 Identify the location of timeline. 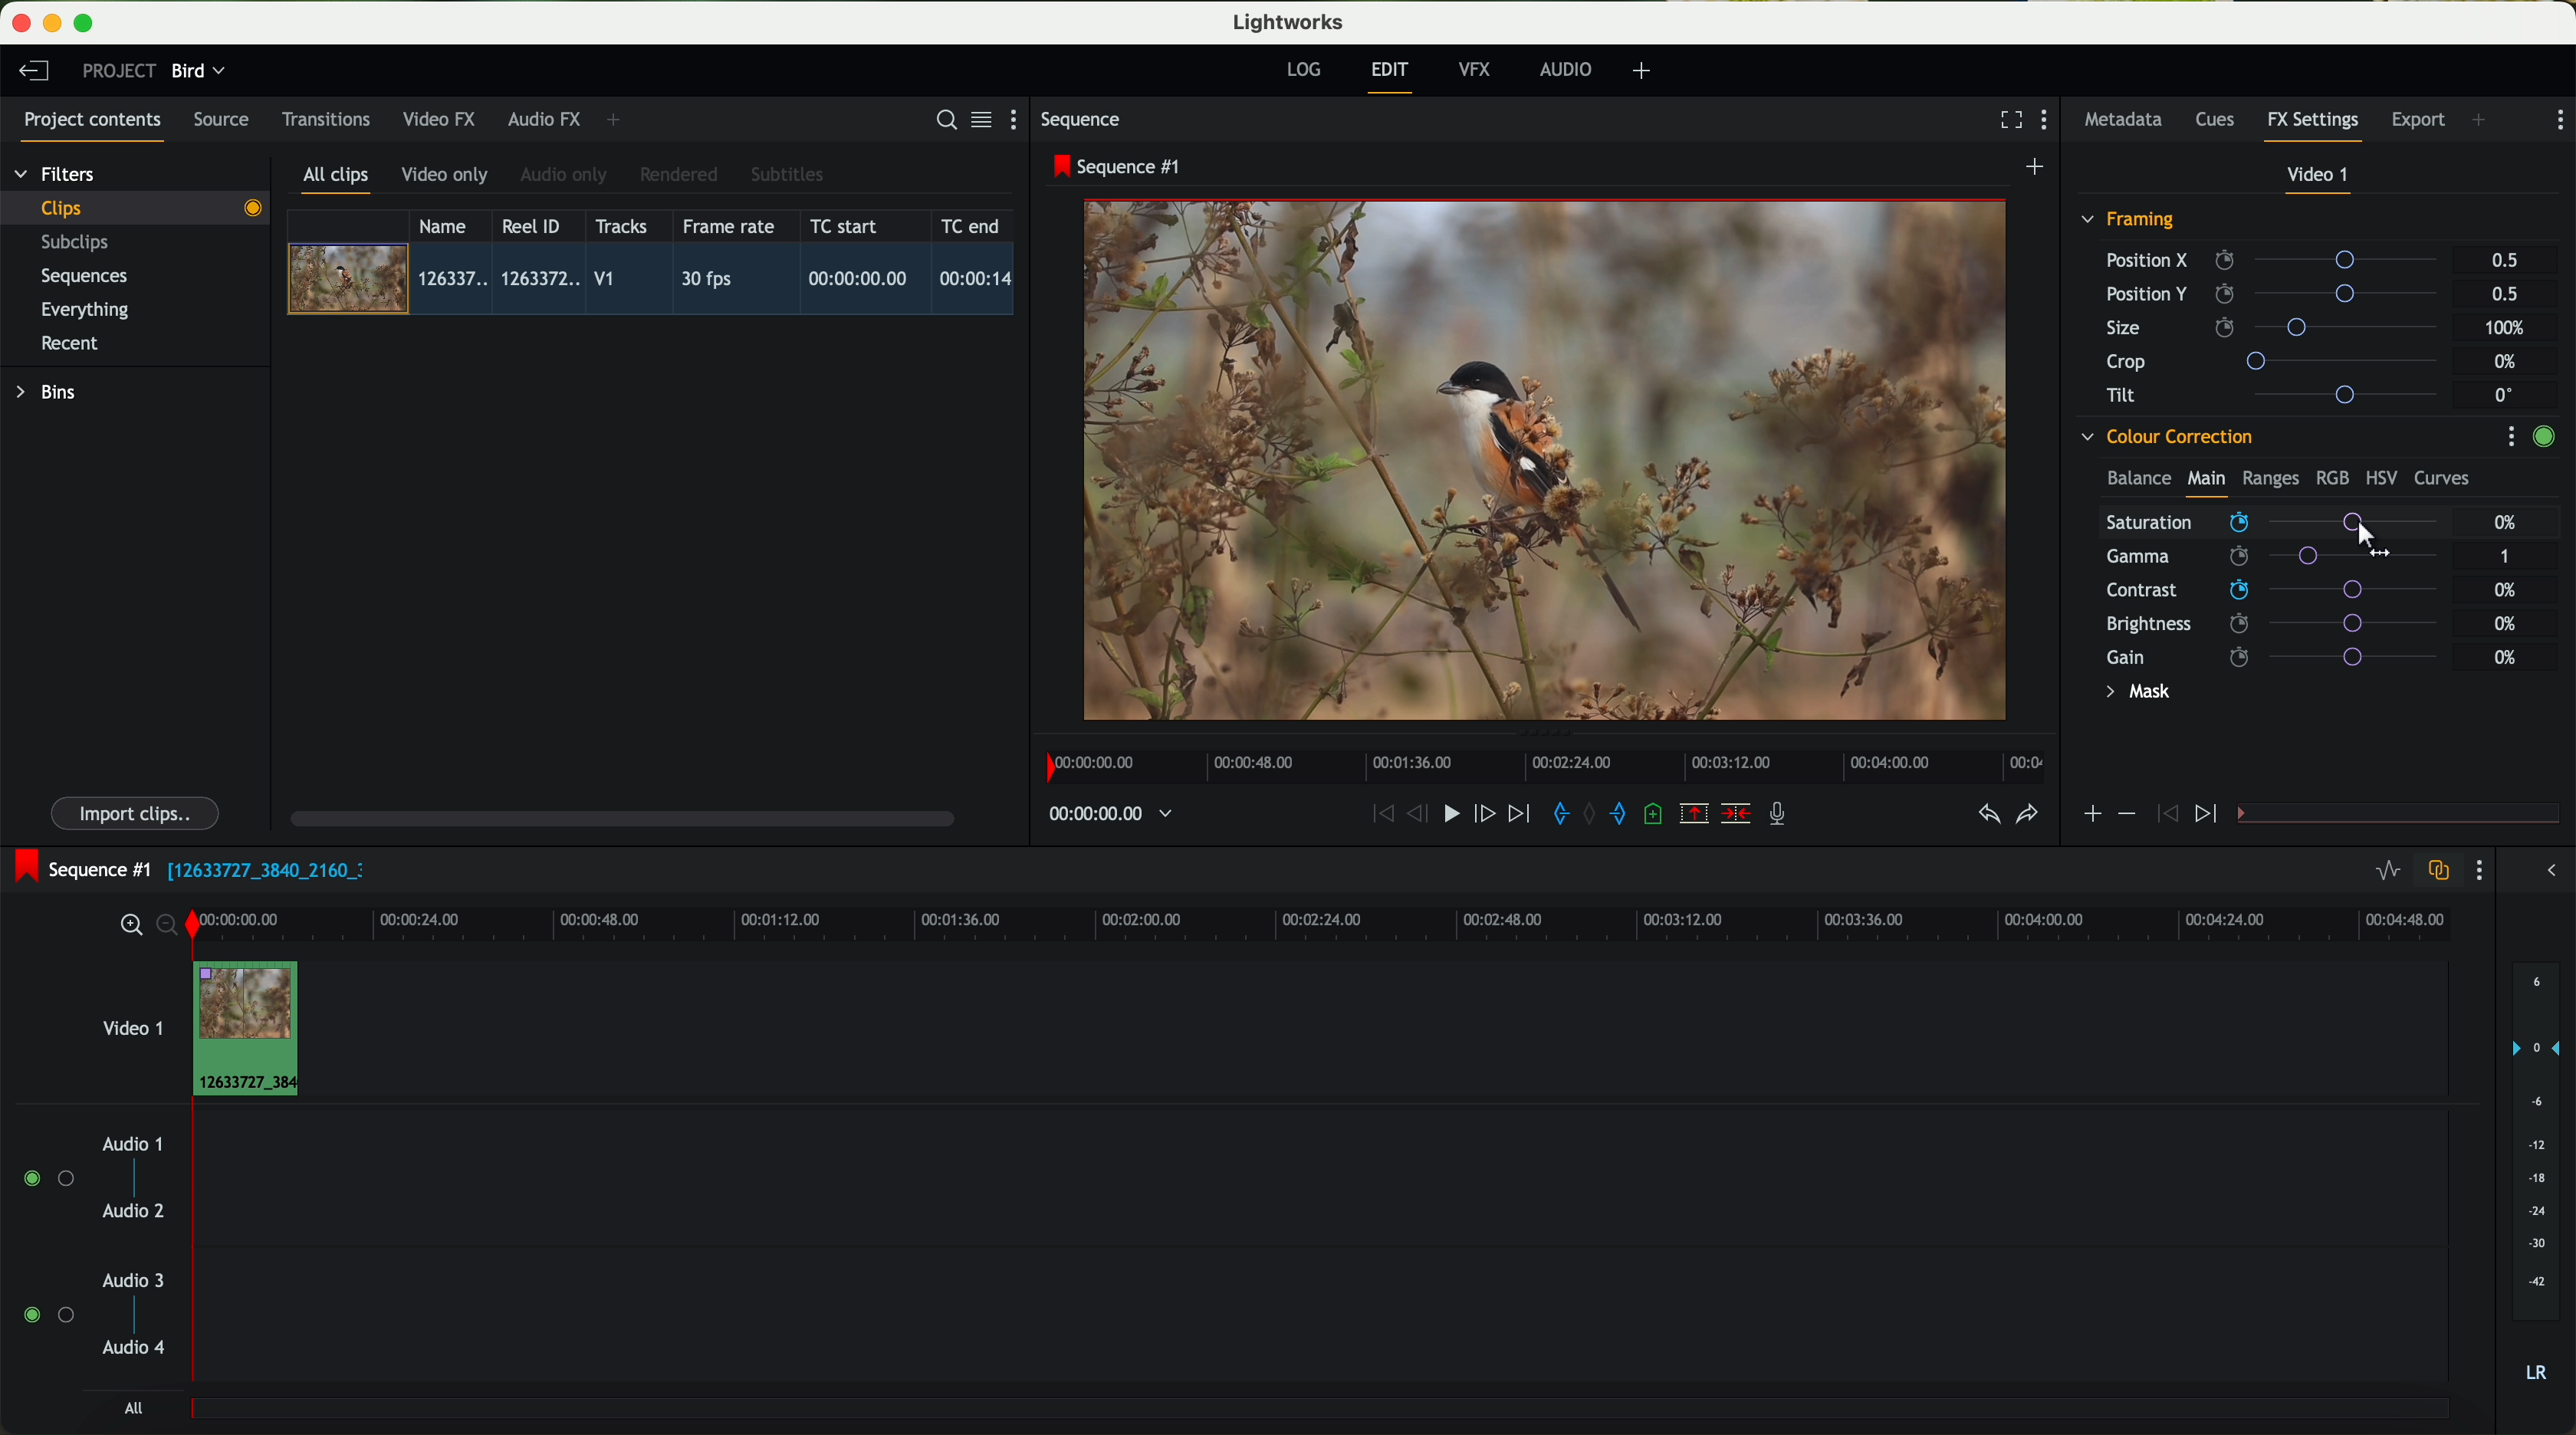
(1375, 922).